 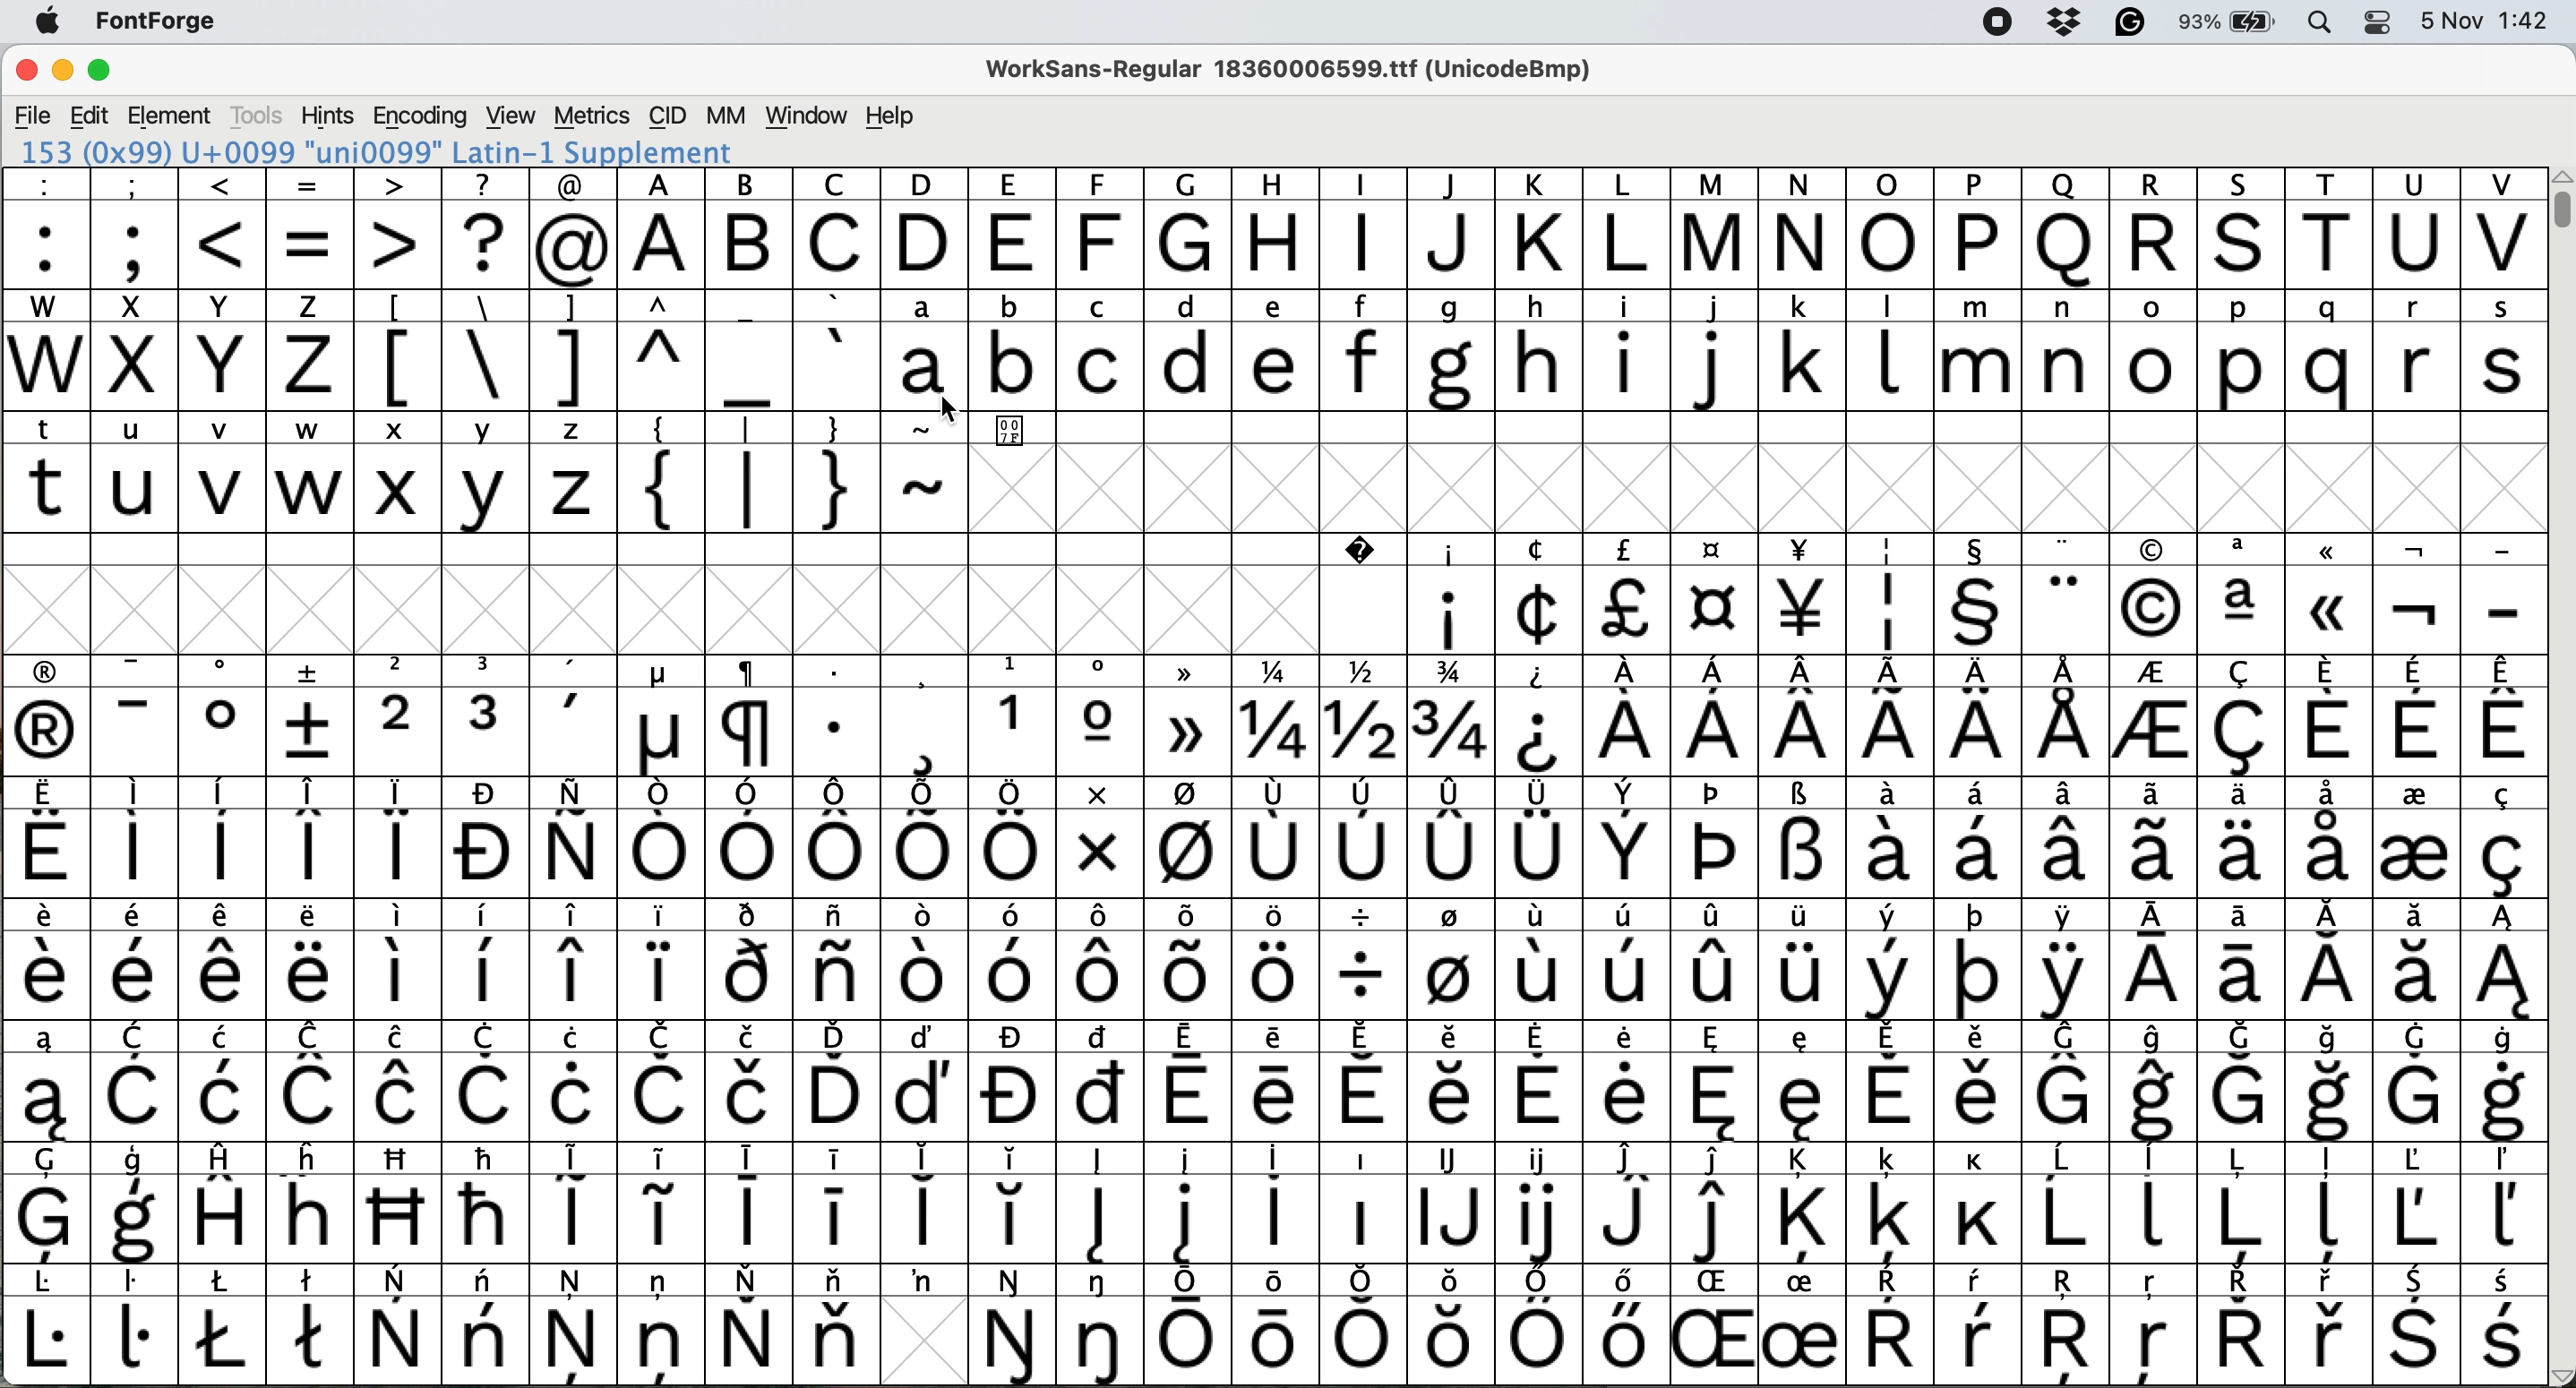 What do you see at coordinates (2155, 719) in the screenshot?
I see `symbol` at bounding box center [2155, 719].